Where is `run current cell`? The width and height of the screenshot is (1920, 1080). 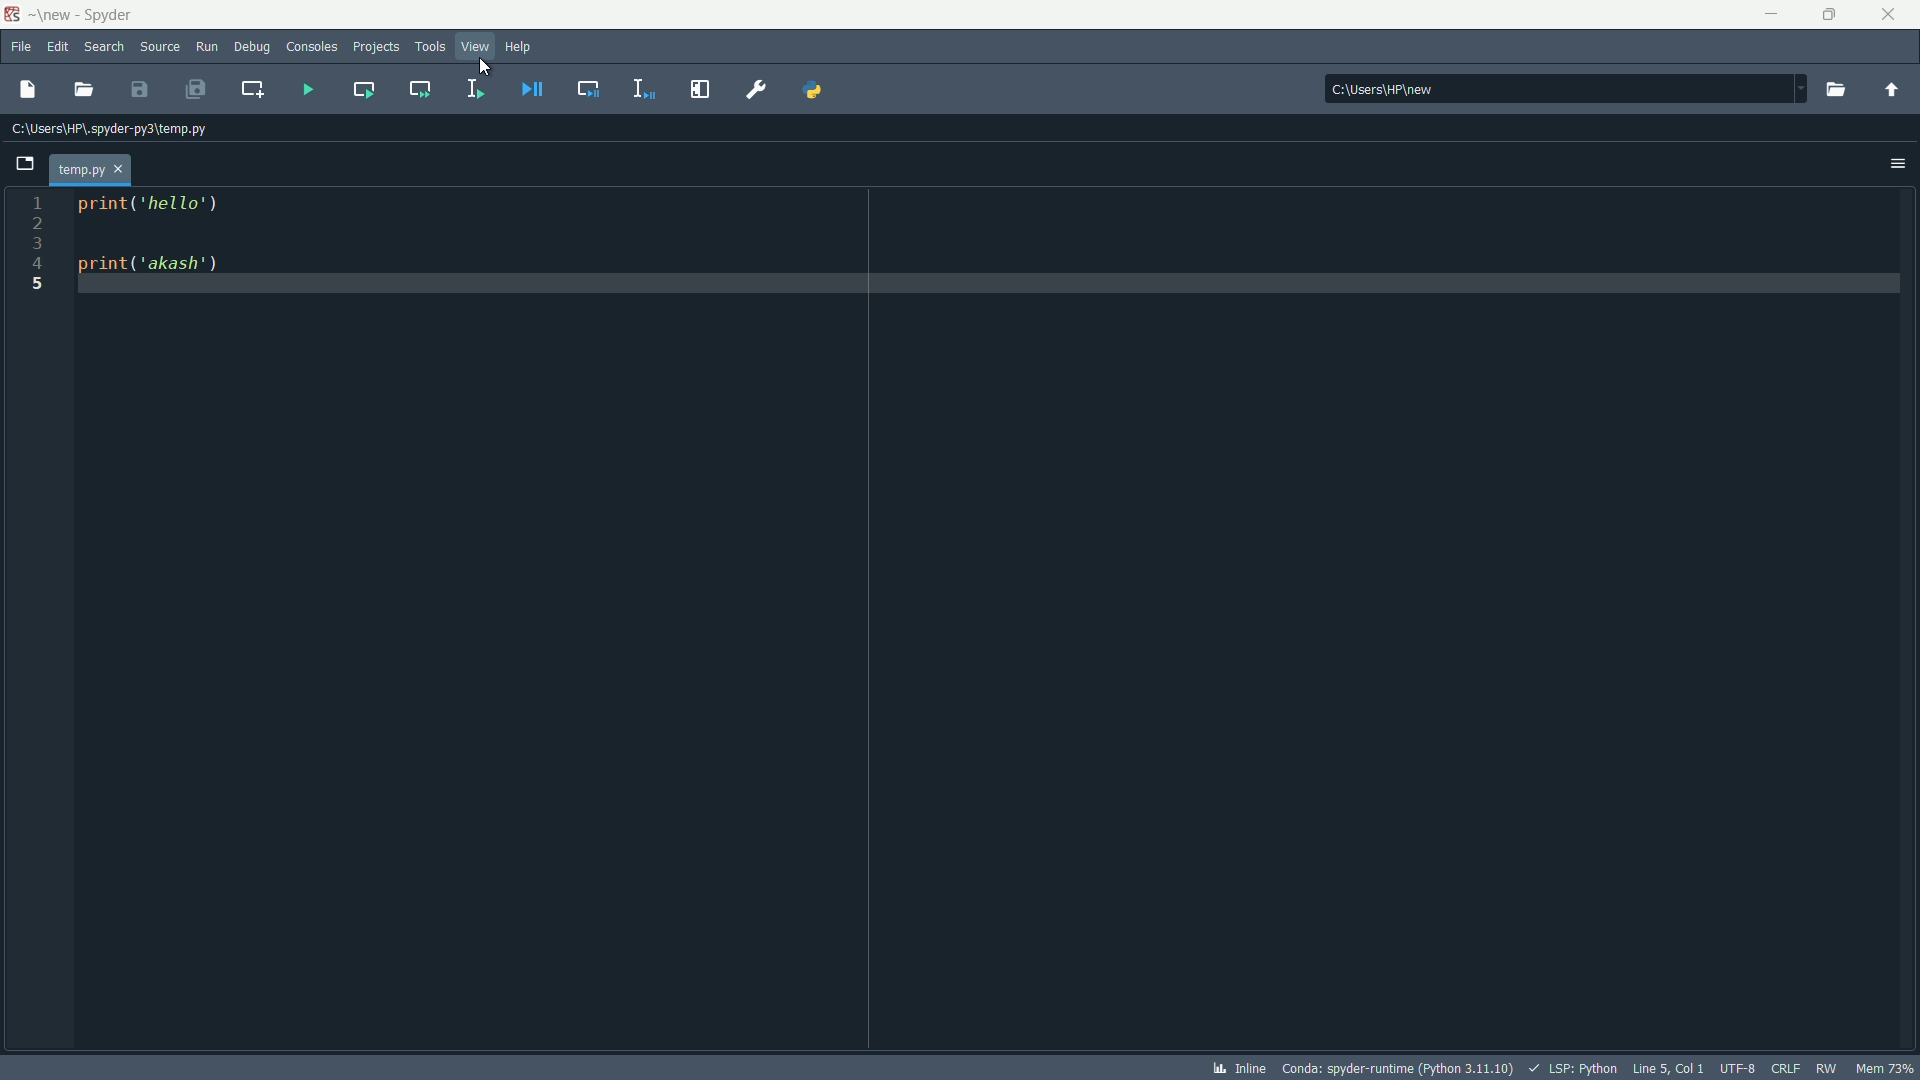 run current cell is located at coordinates (363, 87).